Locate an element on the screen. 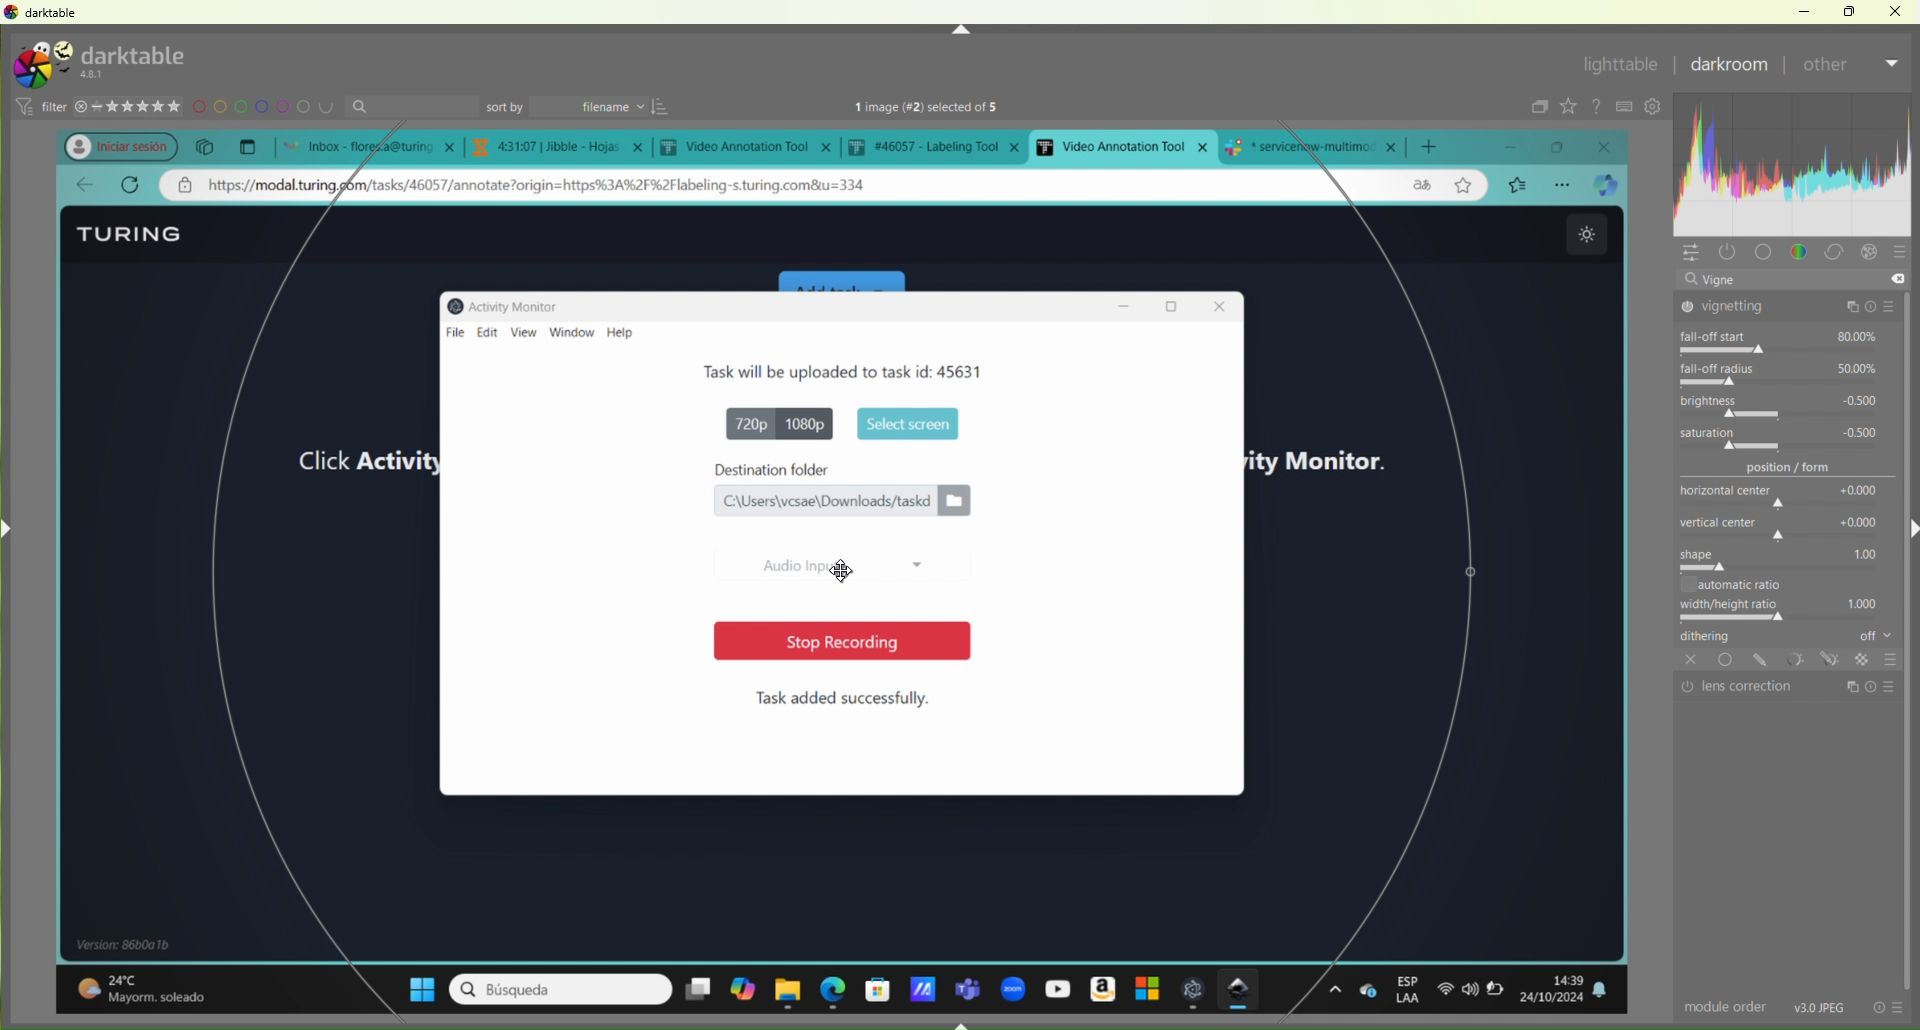 The width and height of the screenshot is (1920, 1030). stars is located at coordinates (131, 104).